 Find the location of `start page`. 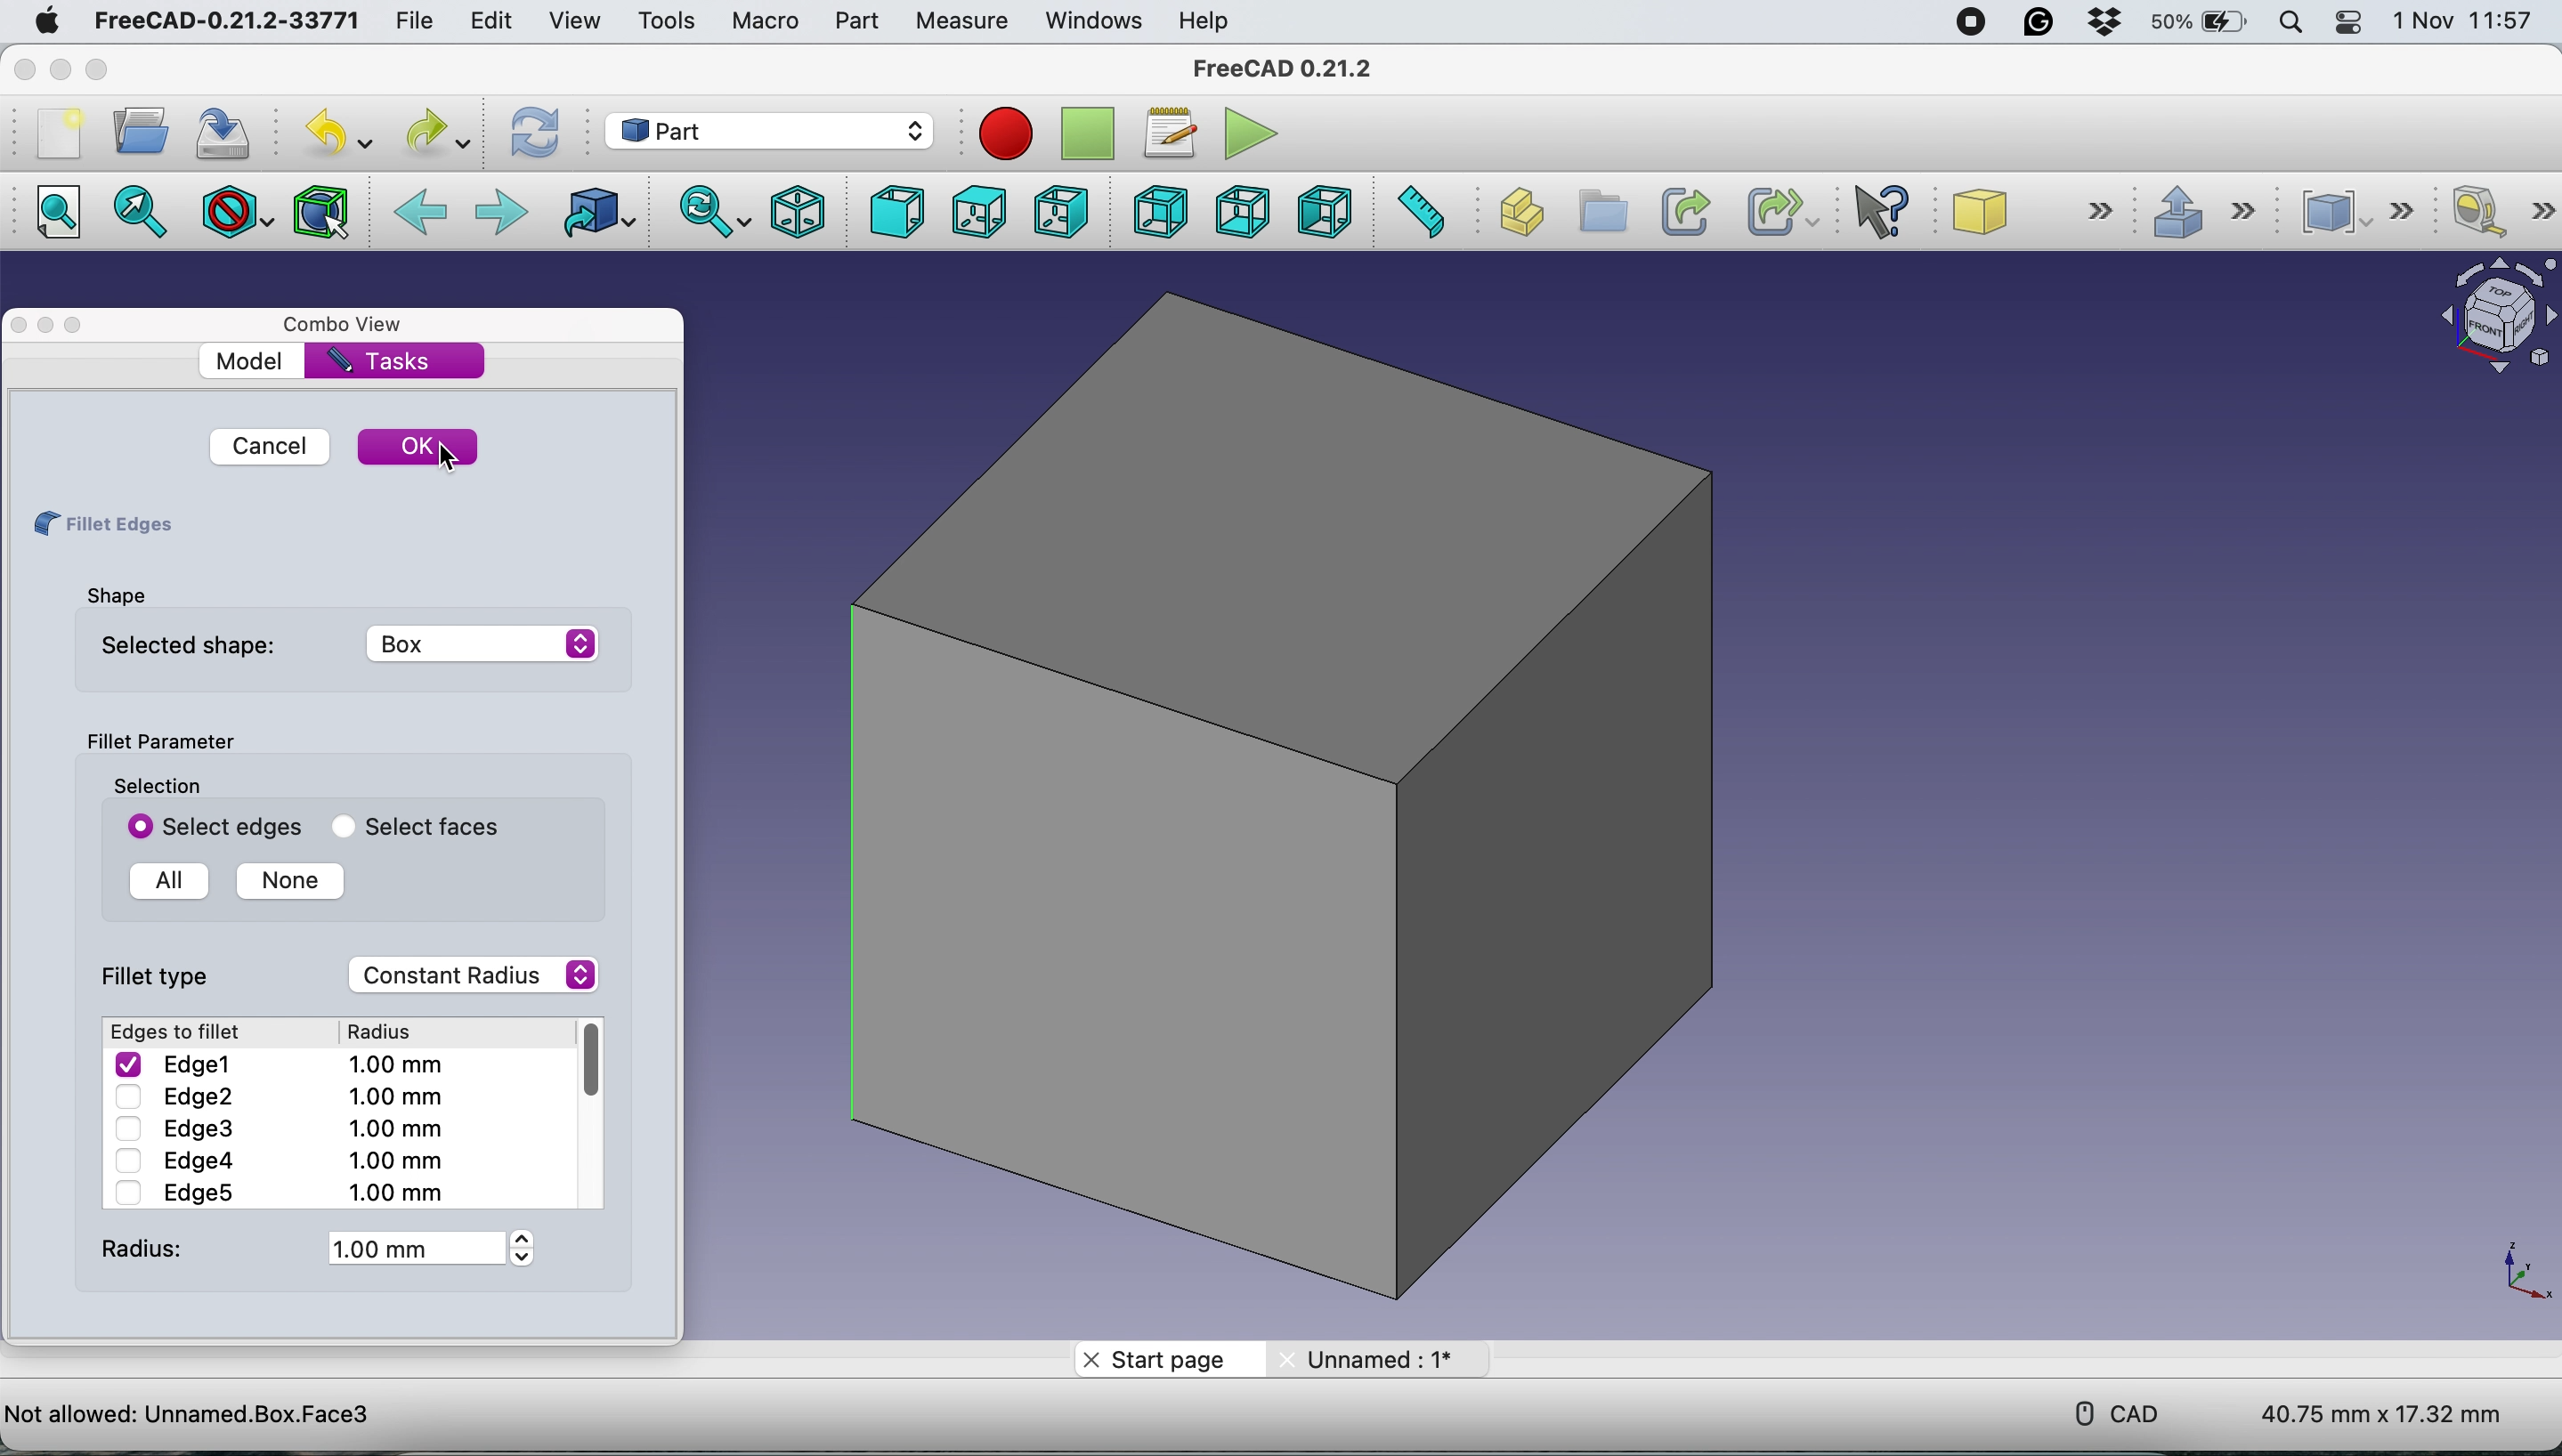

start page is located at coordinates (1168, 1357).